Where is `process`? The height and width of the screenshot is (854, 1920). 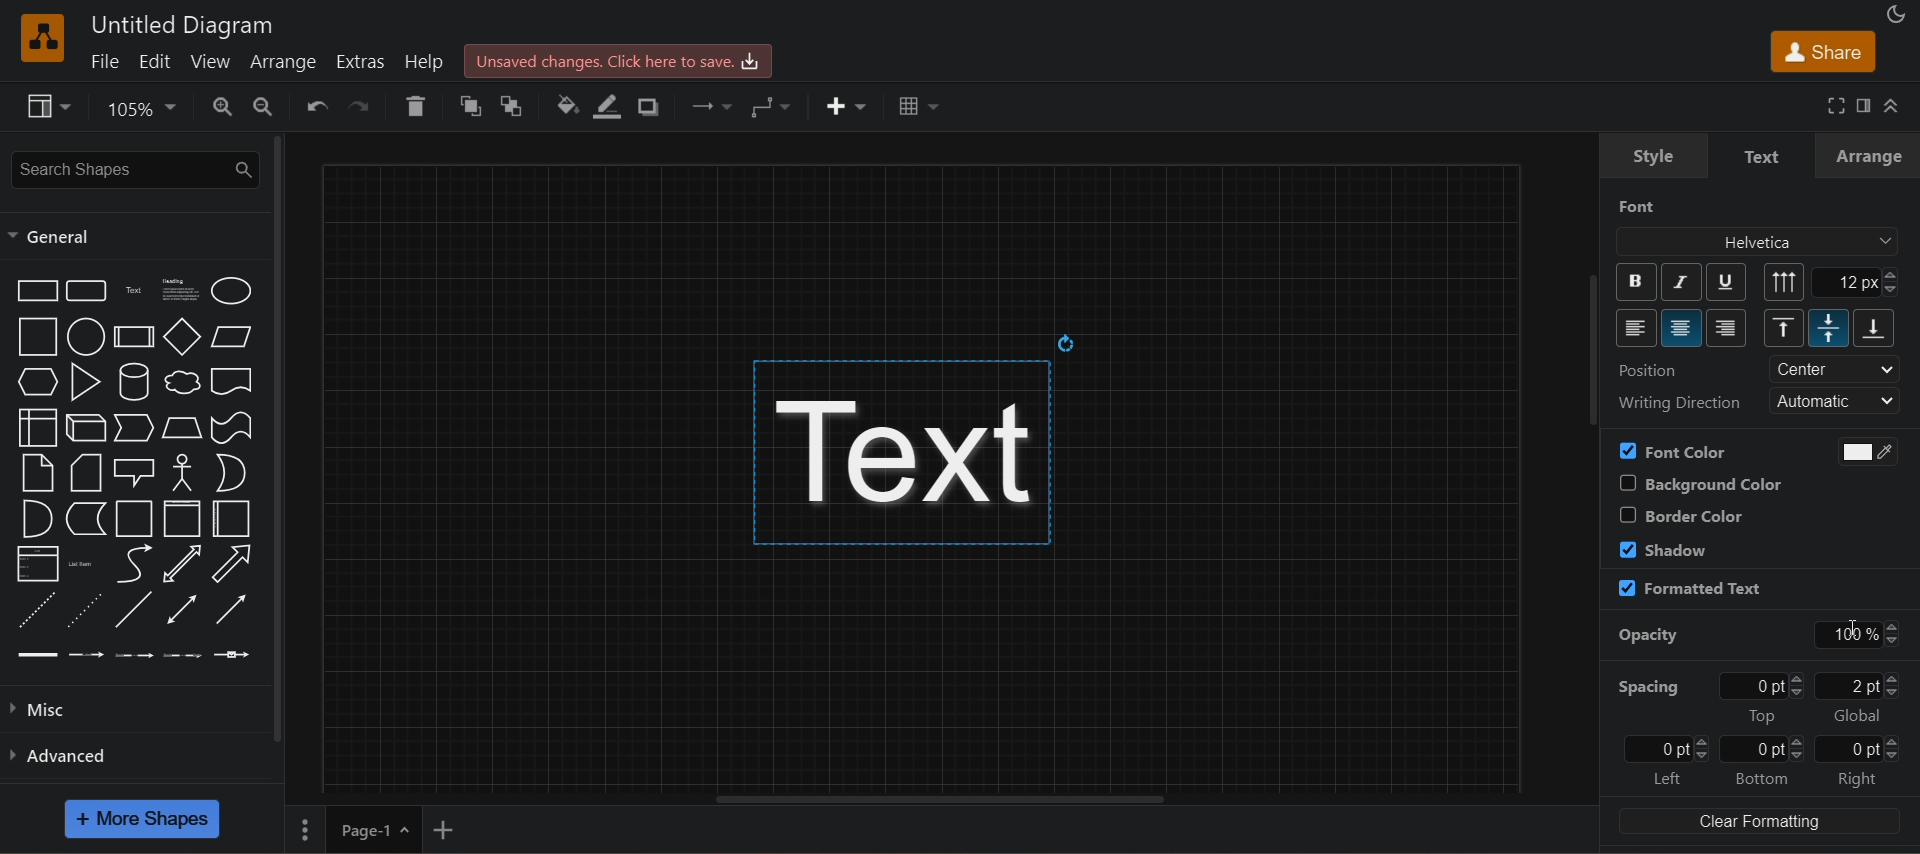
process is located at coordinates (134, 337).